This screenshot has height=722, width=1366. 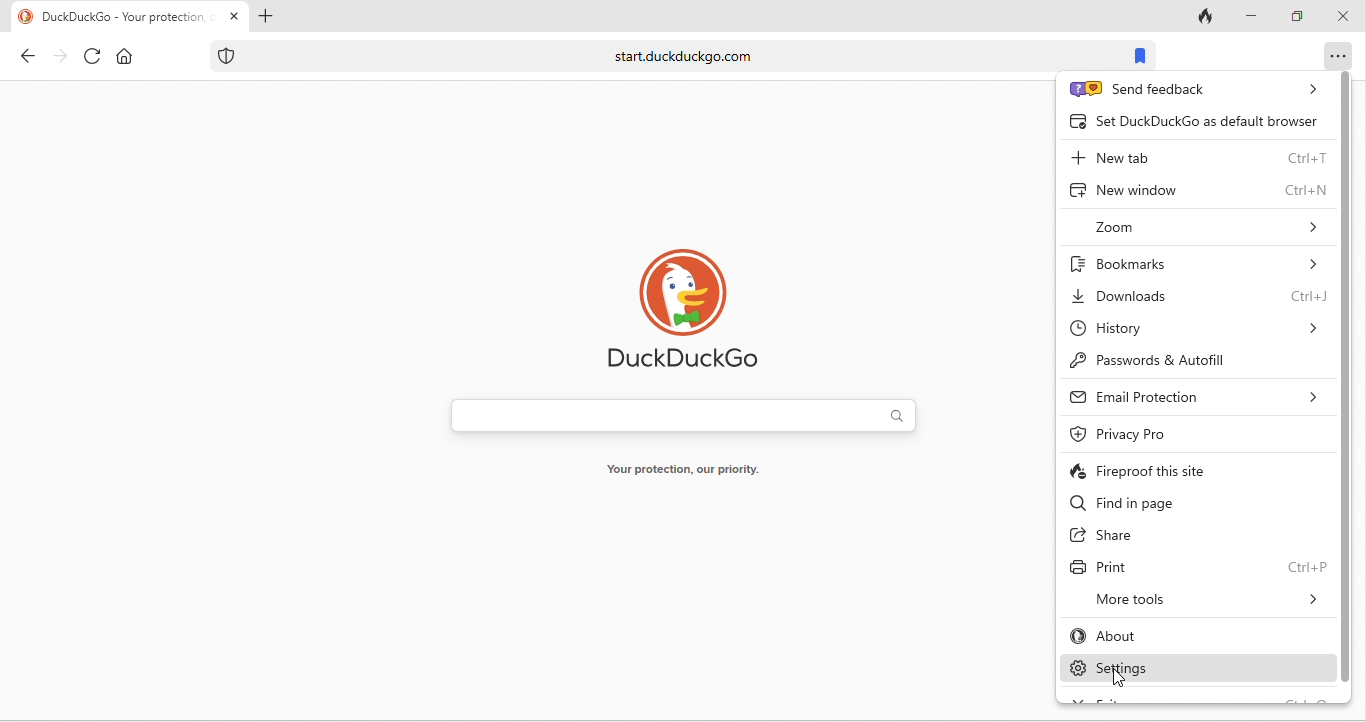 I want to click on duck duck go logo, so click(x=692, y=310).